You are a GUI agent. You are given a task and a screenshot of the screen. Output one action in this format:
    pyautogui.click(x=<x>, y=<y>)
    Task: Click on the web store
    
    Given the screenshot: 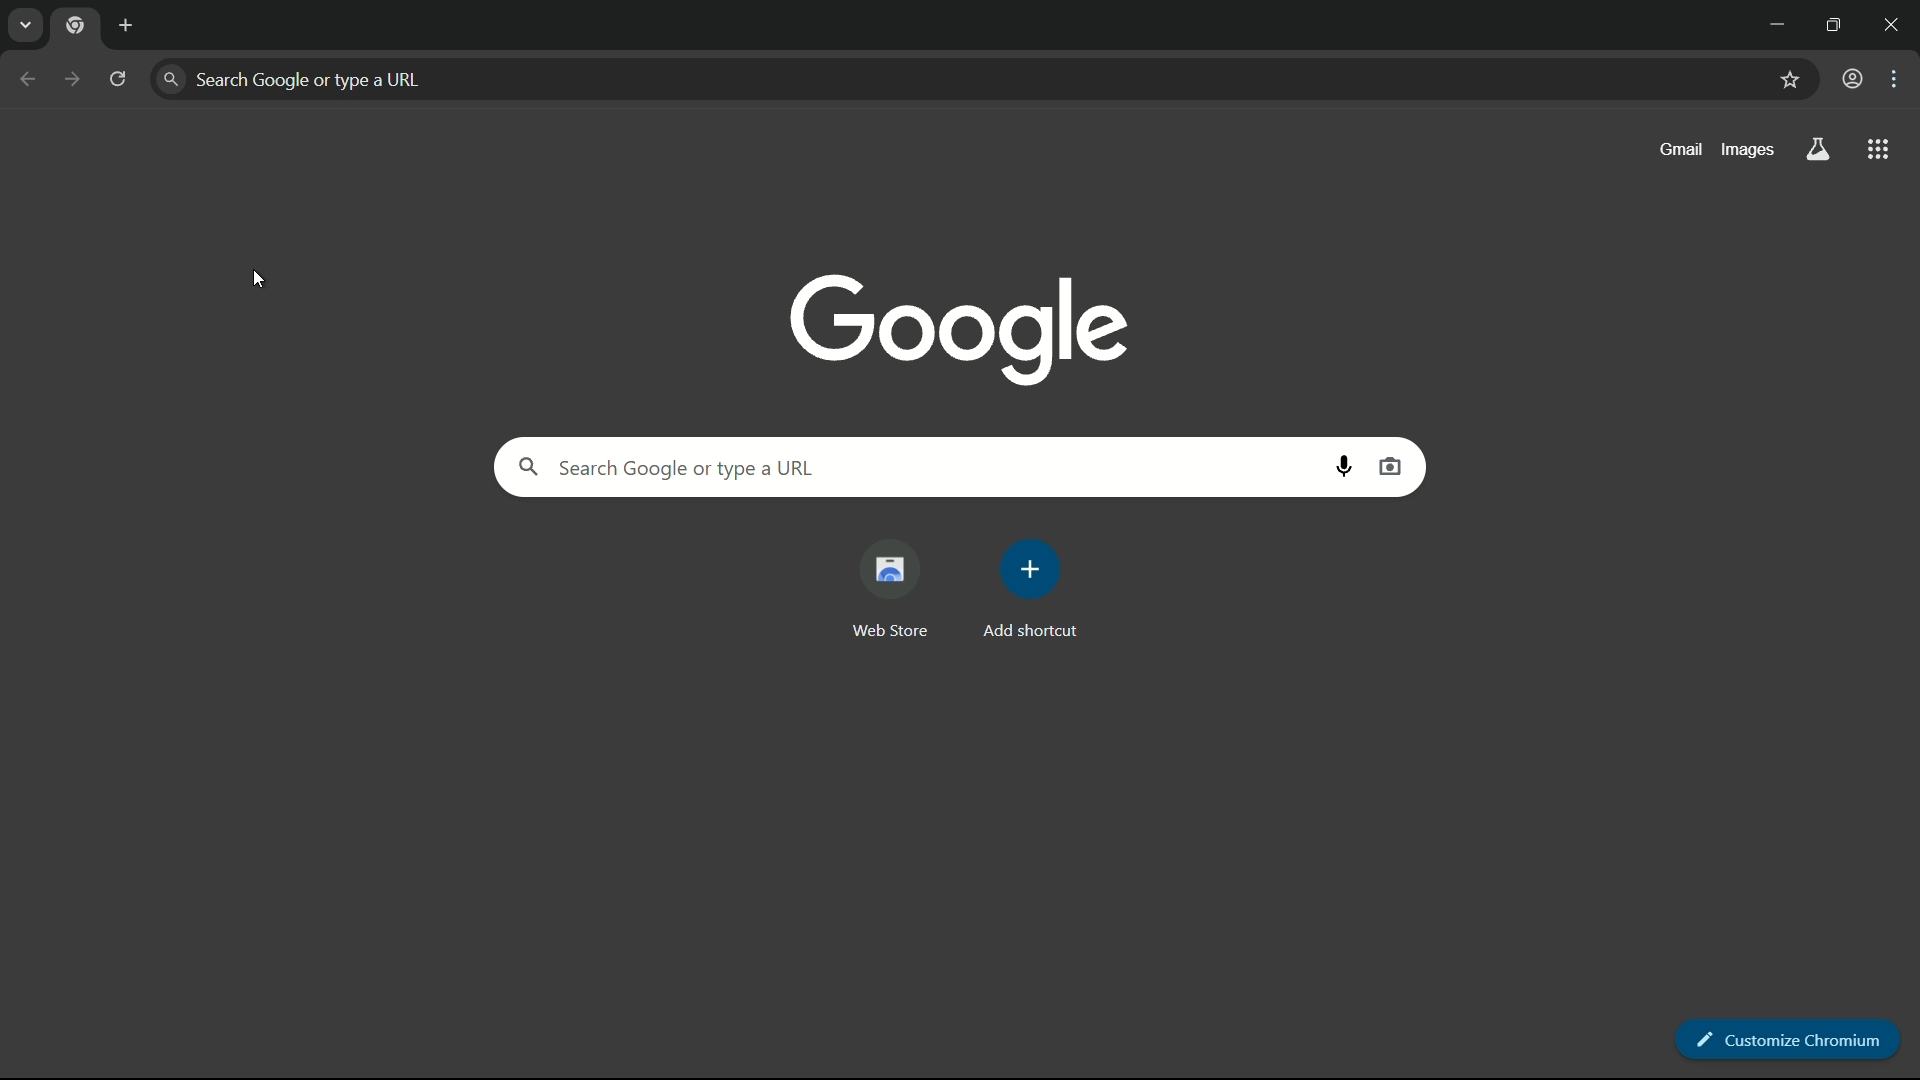 What is the action you would take?
    pyautogui.click(x=887, y=589)
    